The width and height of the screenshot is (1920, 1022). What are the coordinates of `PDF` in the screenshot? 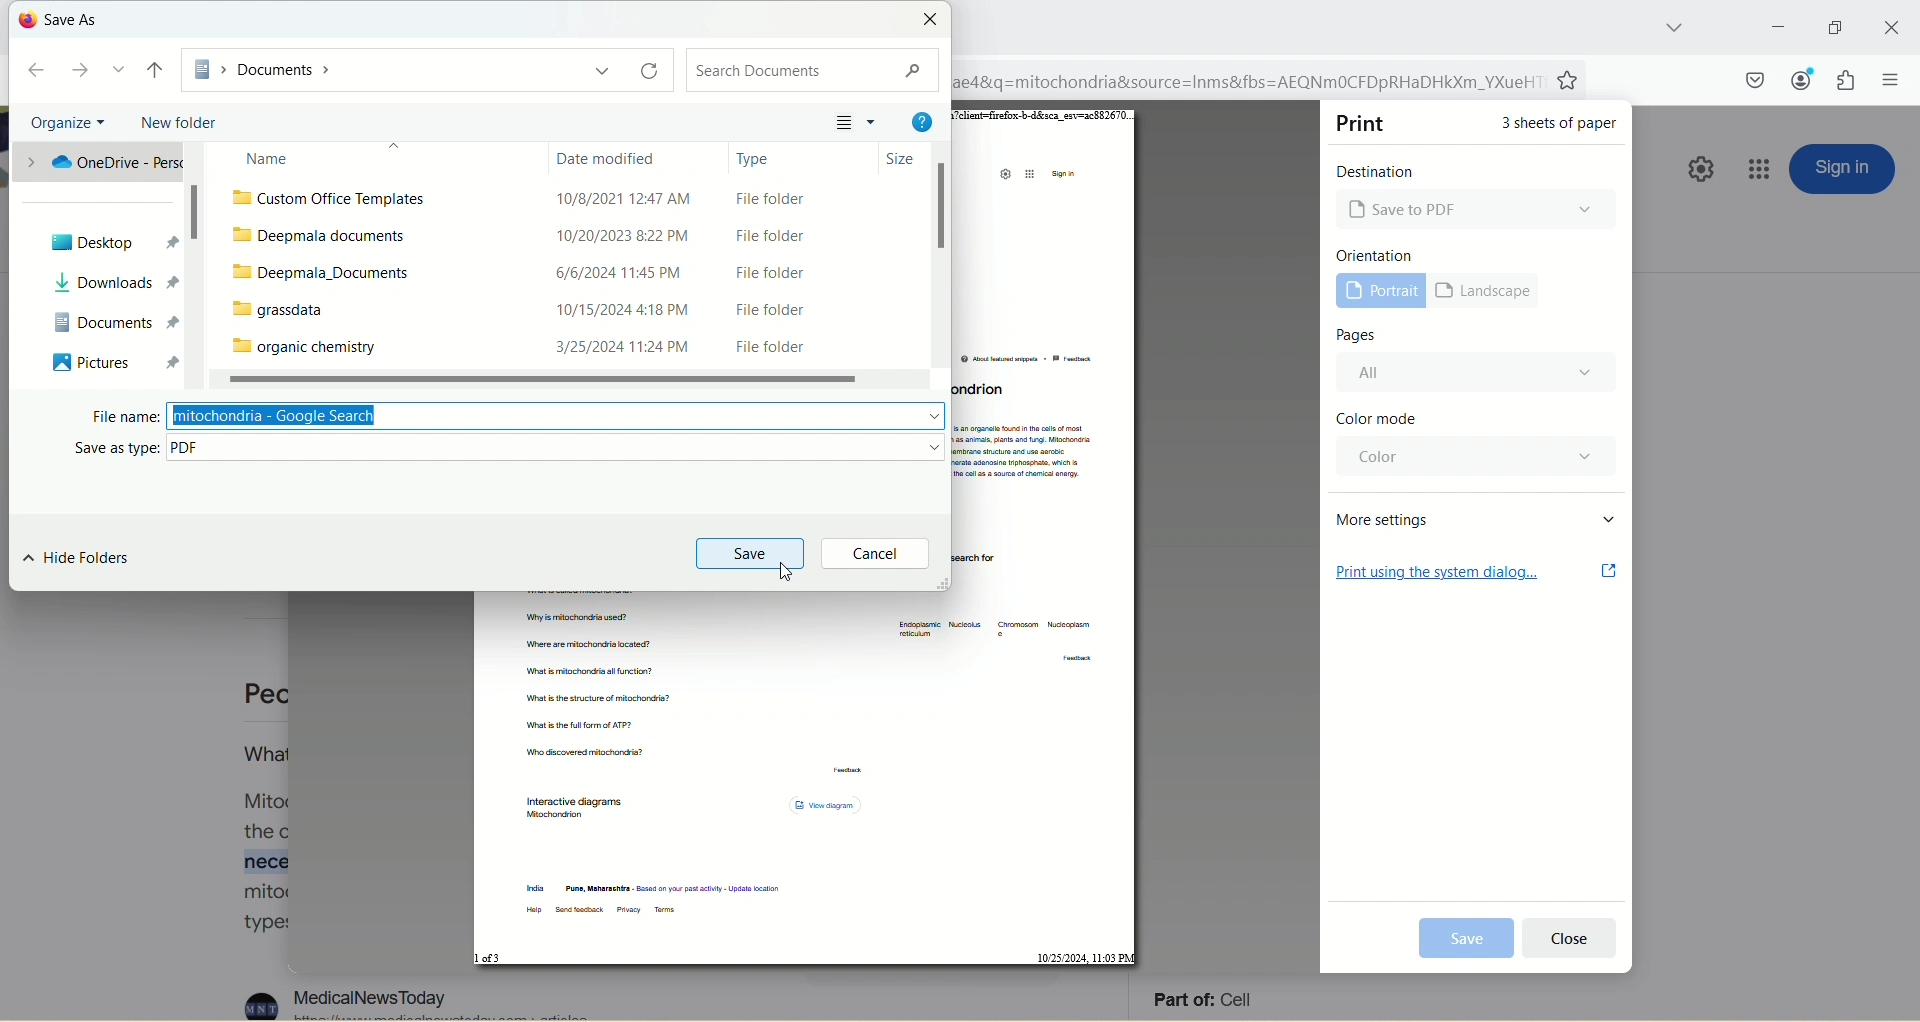 It's located at (557, 448).